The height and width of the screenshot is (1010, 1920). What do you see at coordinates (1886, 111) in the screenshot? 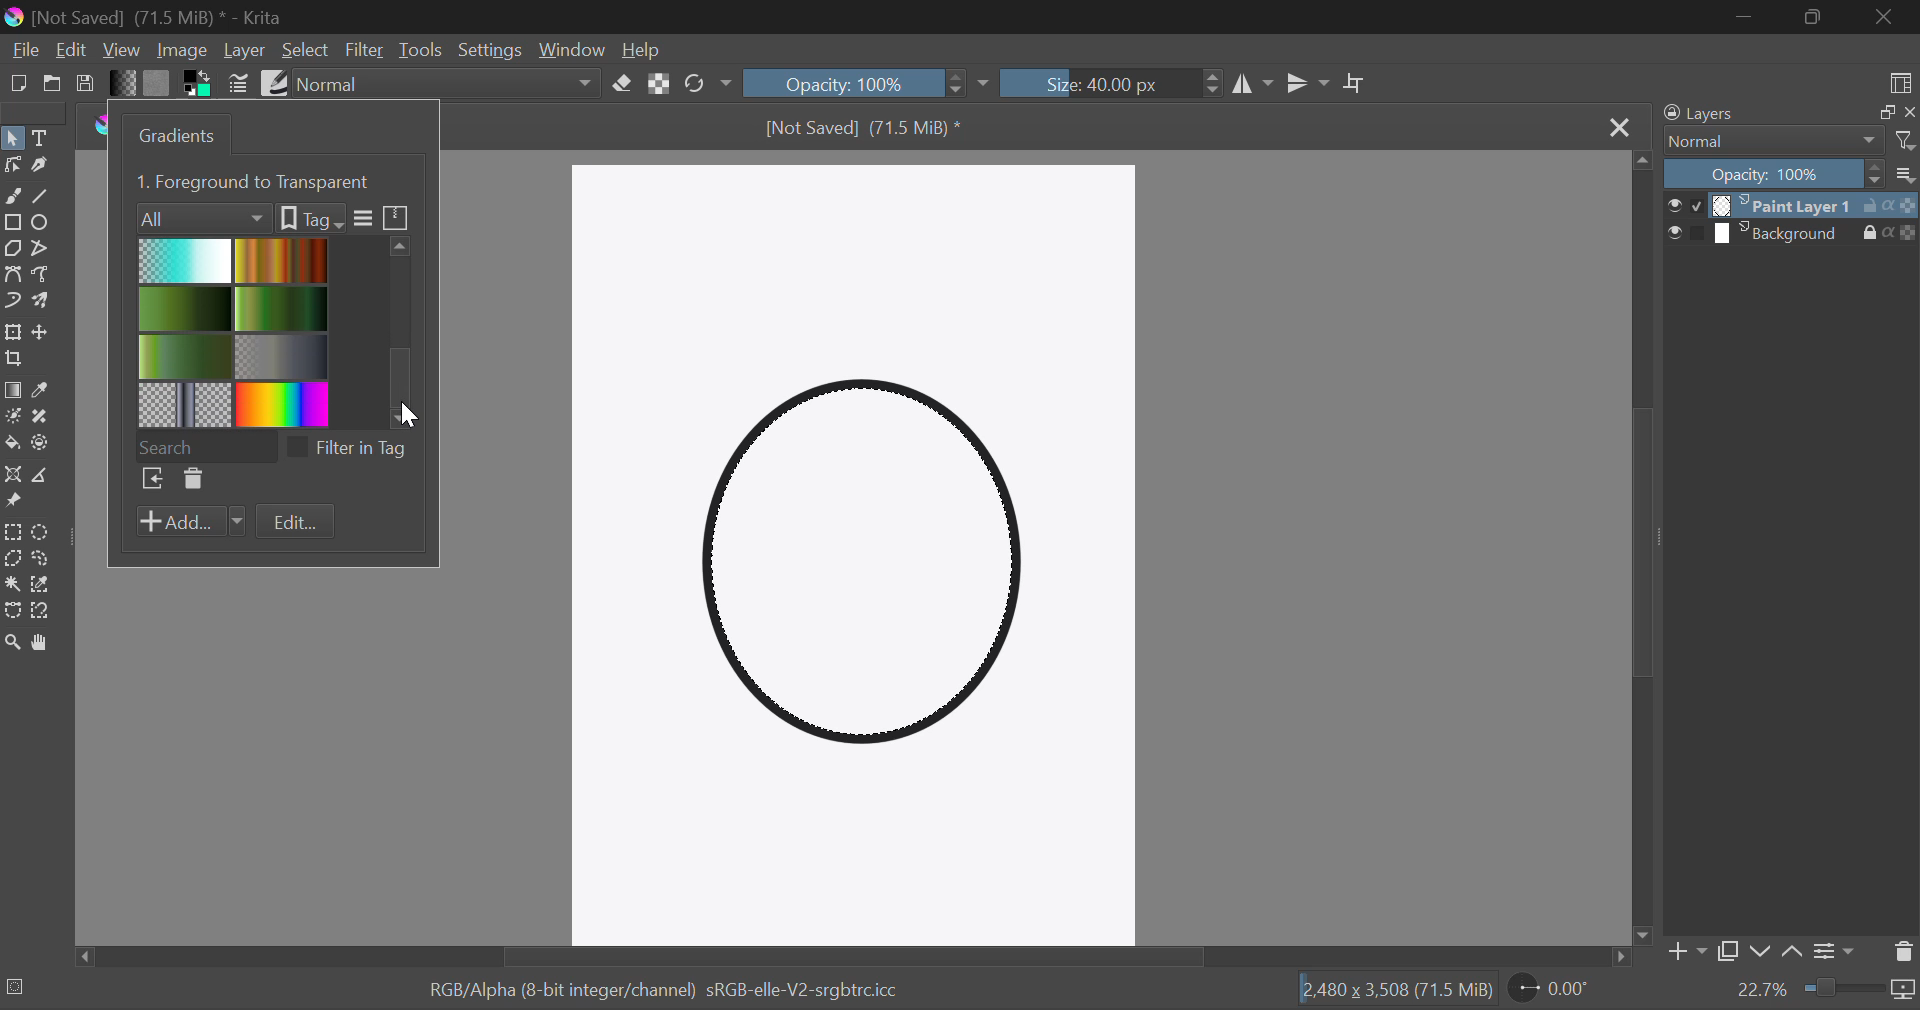
I see `copy` at bounding box center [1886, 111].